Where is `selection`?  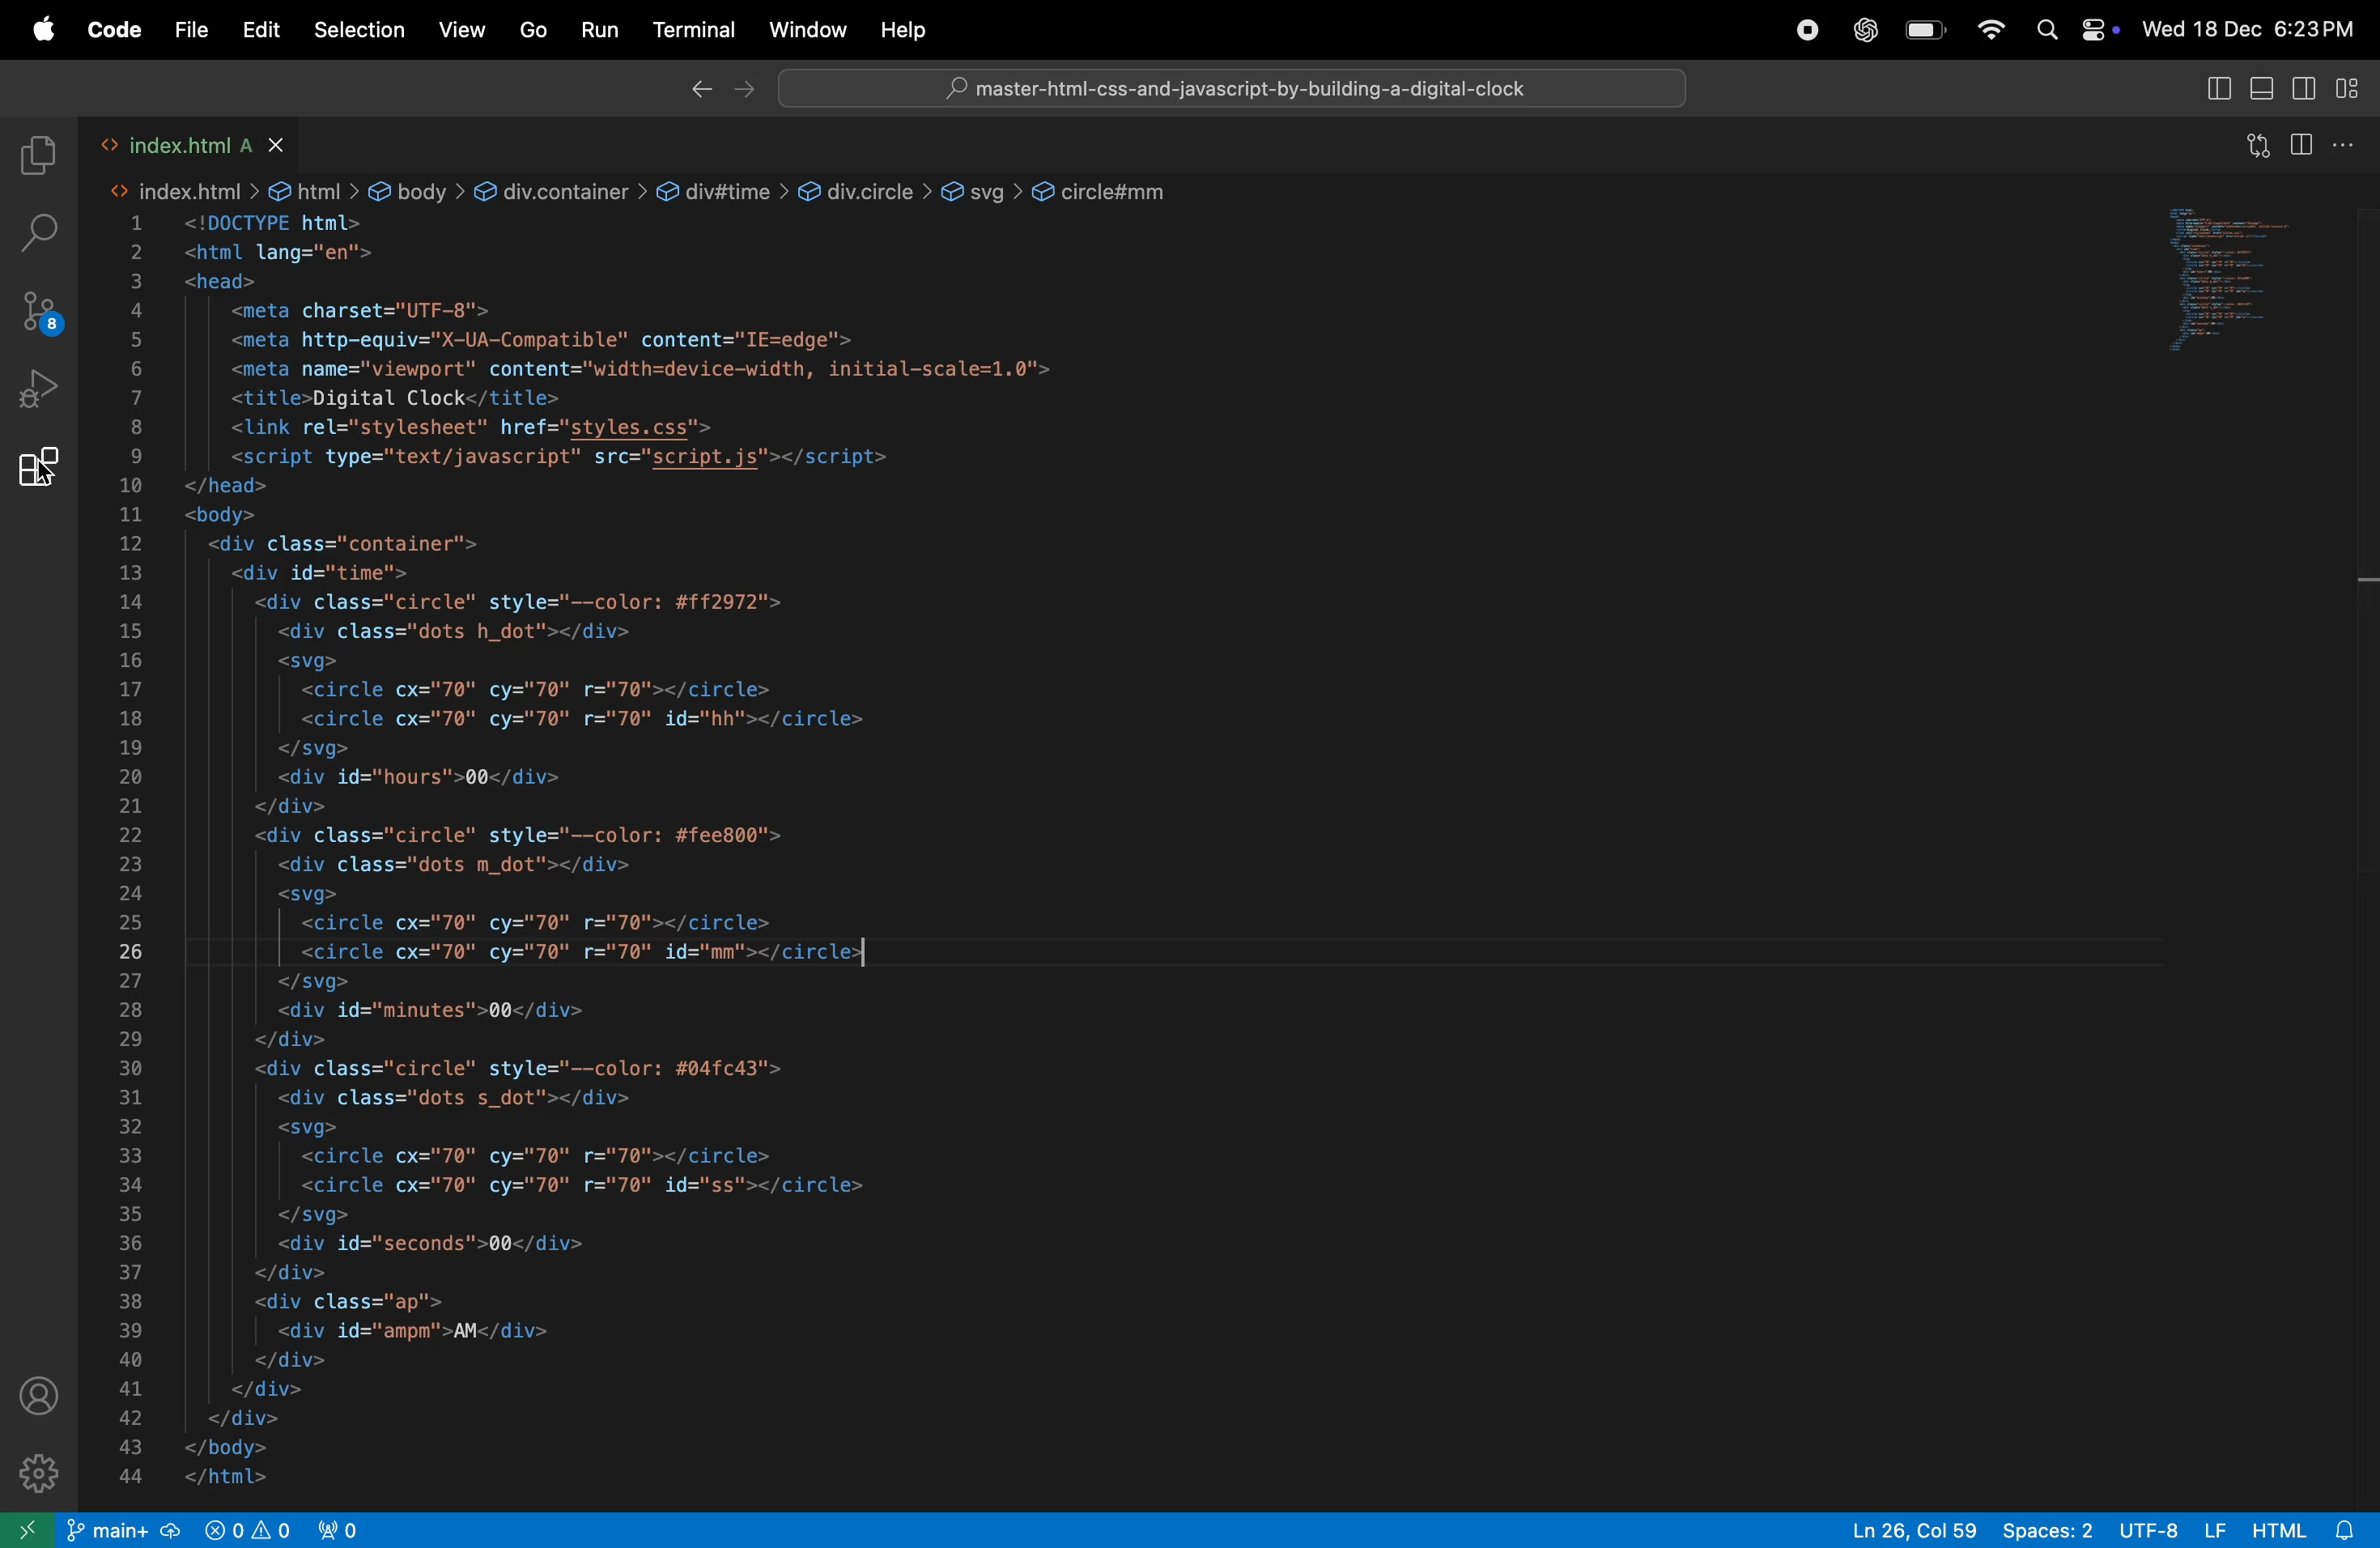
selection is located at coordinates (359, 34).